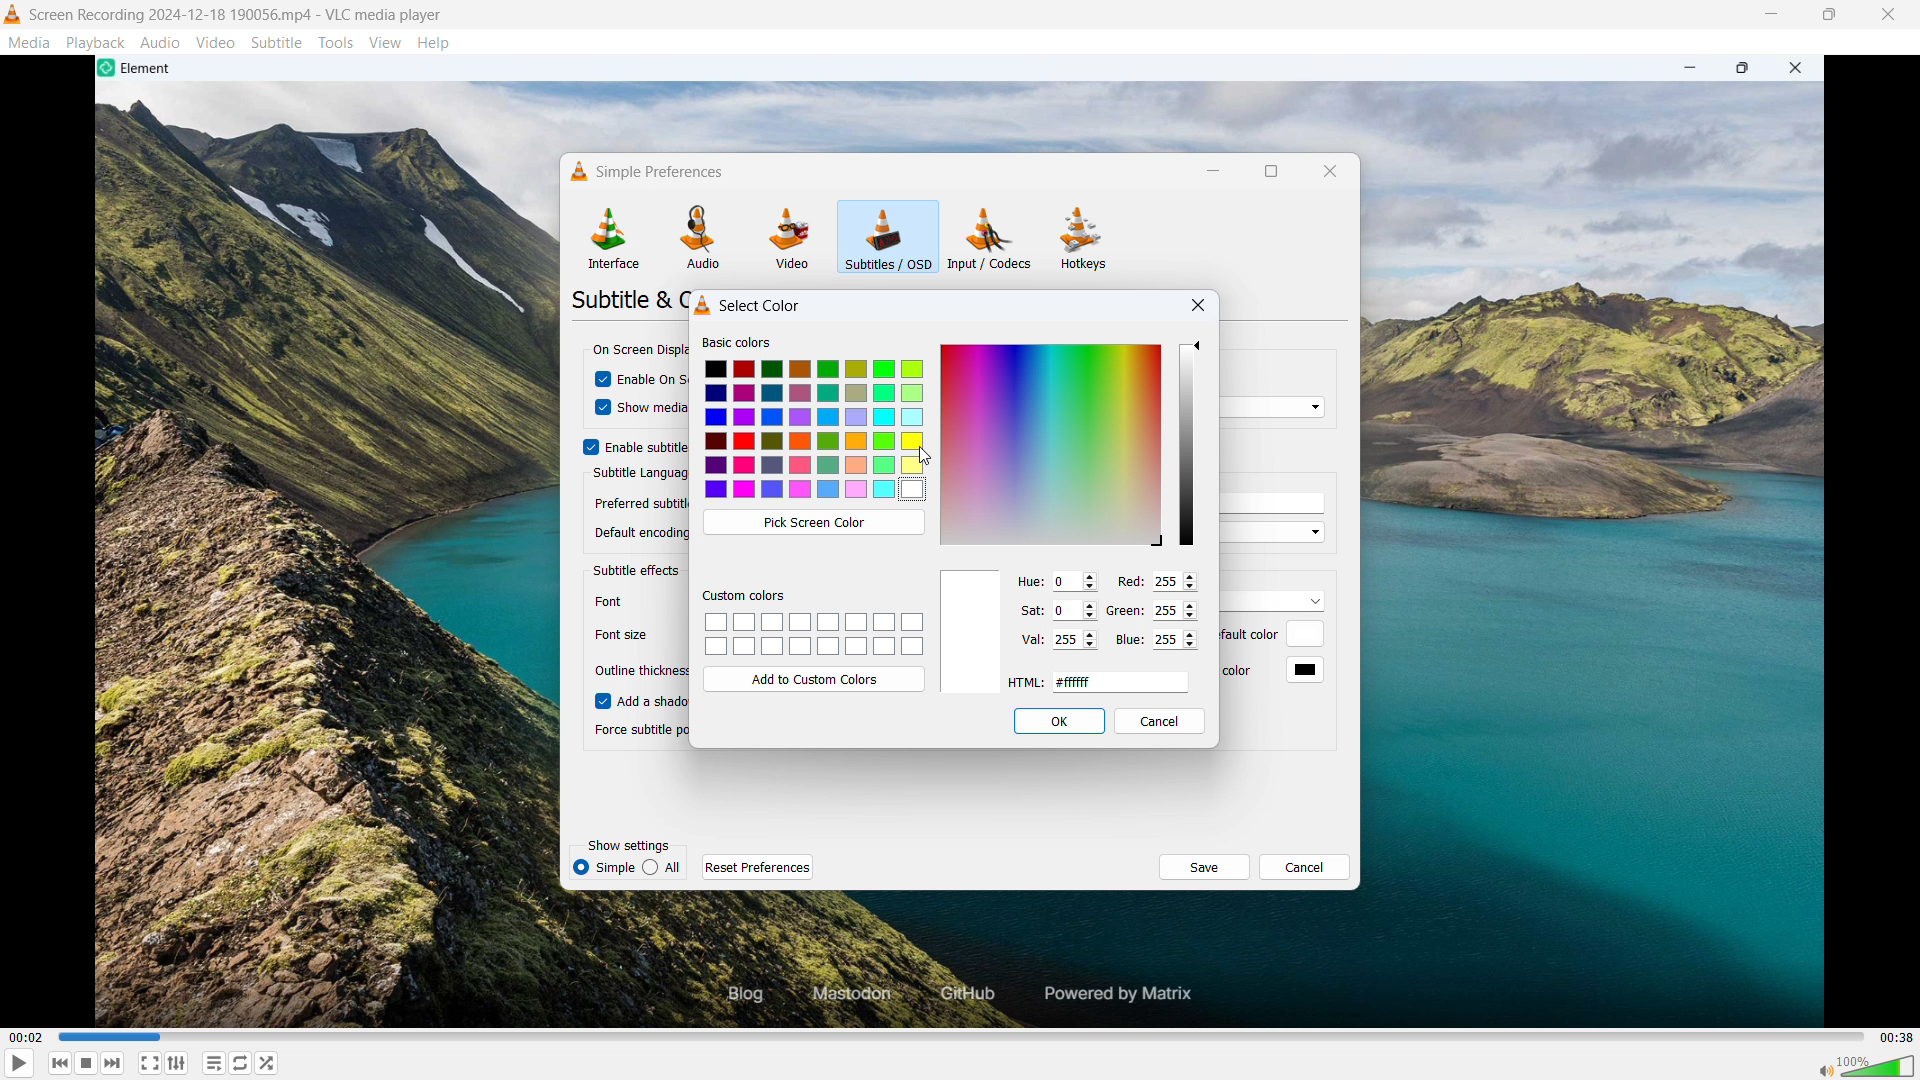  I want to click on Sat, so click(1029, 608).